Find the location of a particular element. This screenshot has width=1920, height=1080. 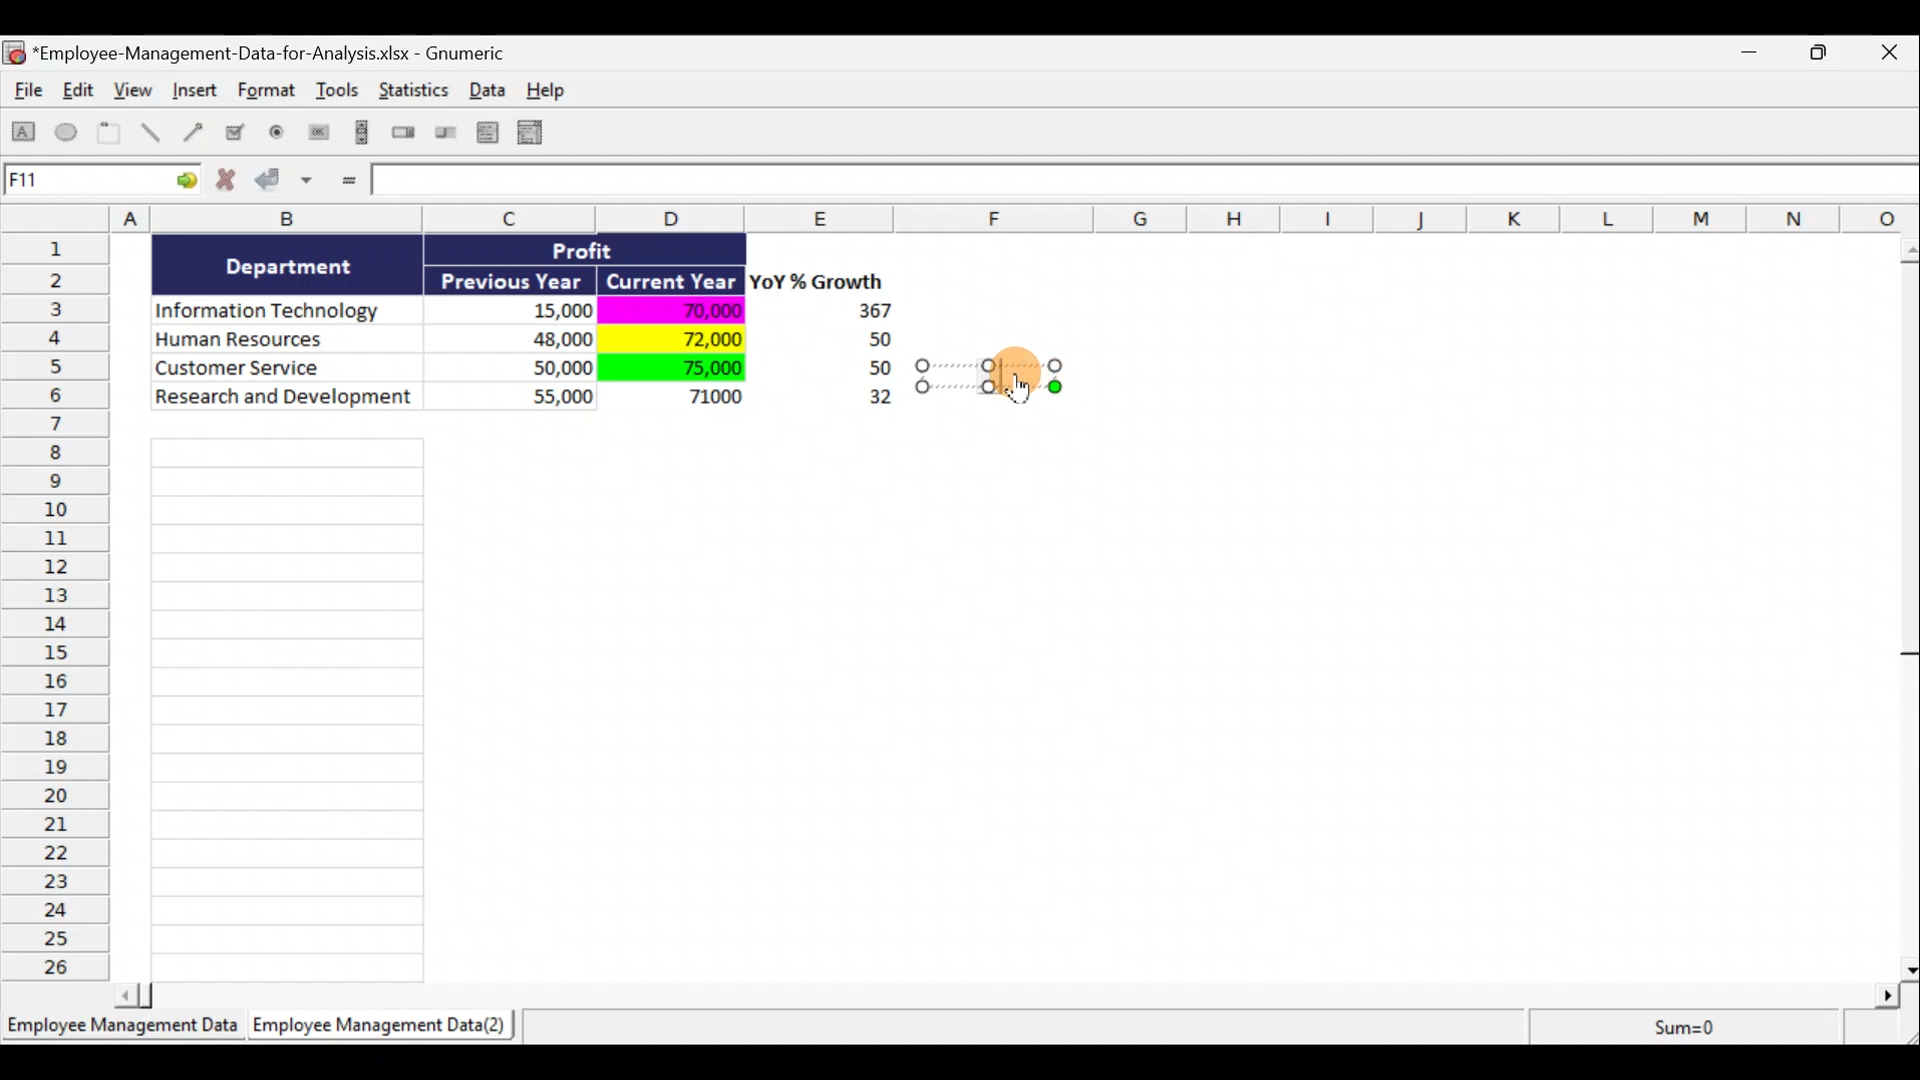

Tools is located at coordinates (340, 94).